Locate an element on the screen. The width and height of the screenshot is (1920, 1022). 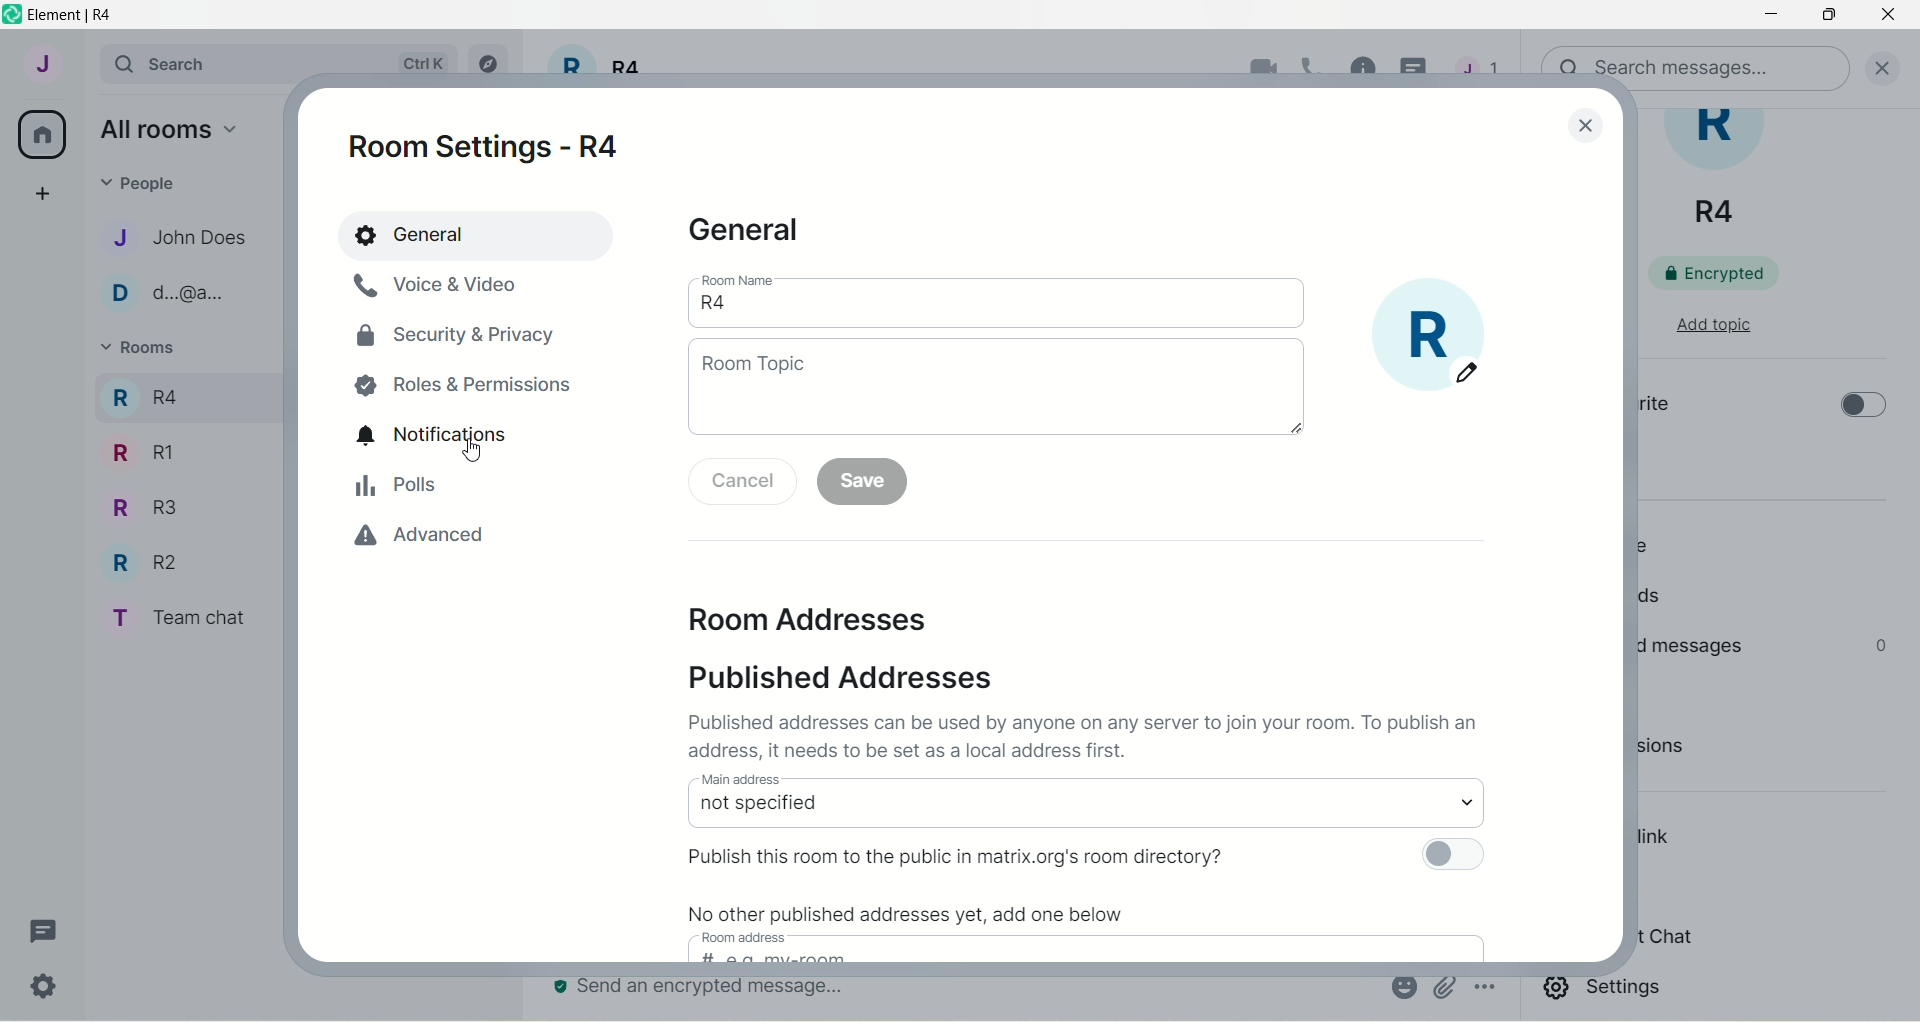
advanced is located at coordinates (428, 537).